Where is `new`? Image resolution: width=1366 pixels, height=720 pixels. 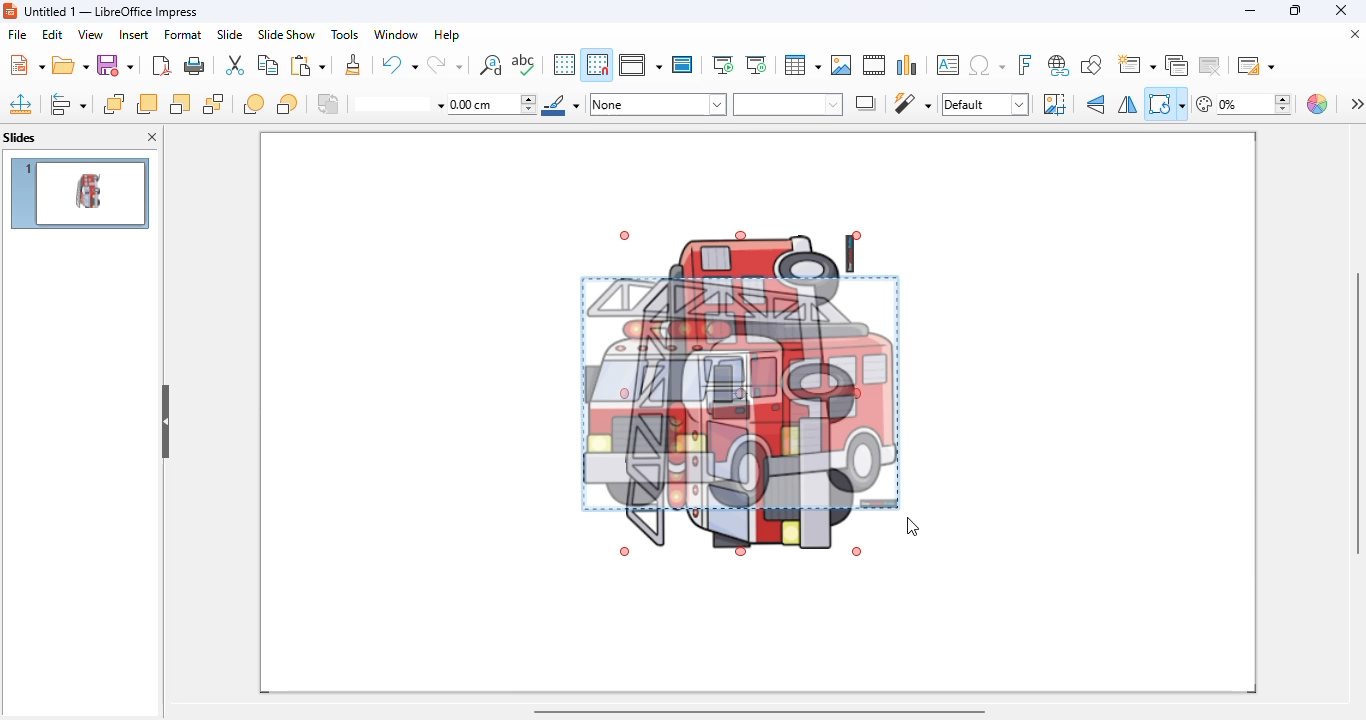
new is located at coordinates (26, 64).